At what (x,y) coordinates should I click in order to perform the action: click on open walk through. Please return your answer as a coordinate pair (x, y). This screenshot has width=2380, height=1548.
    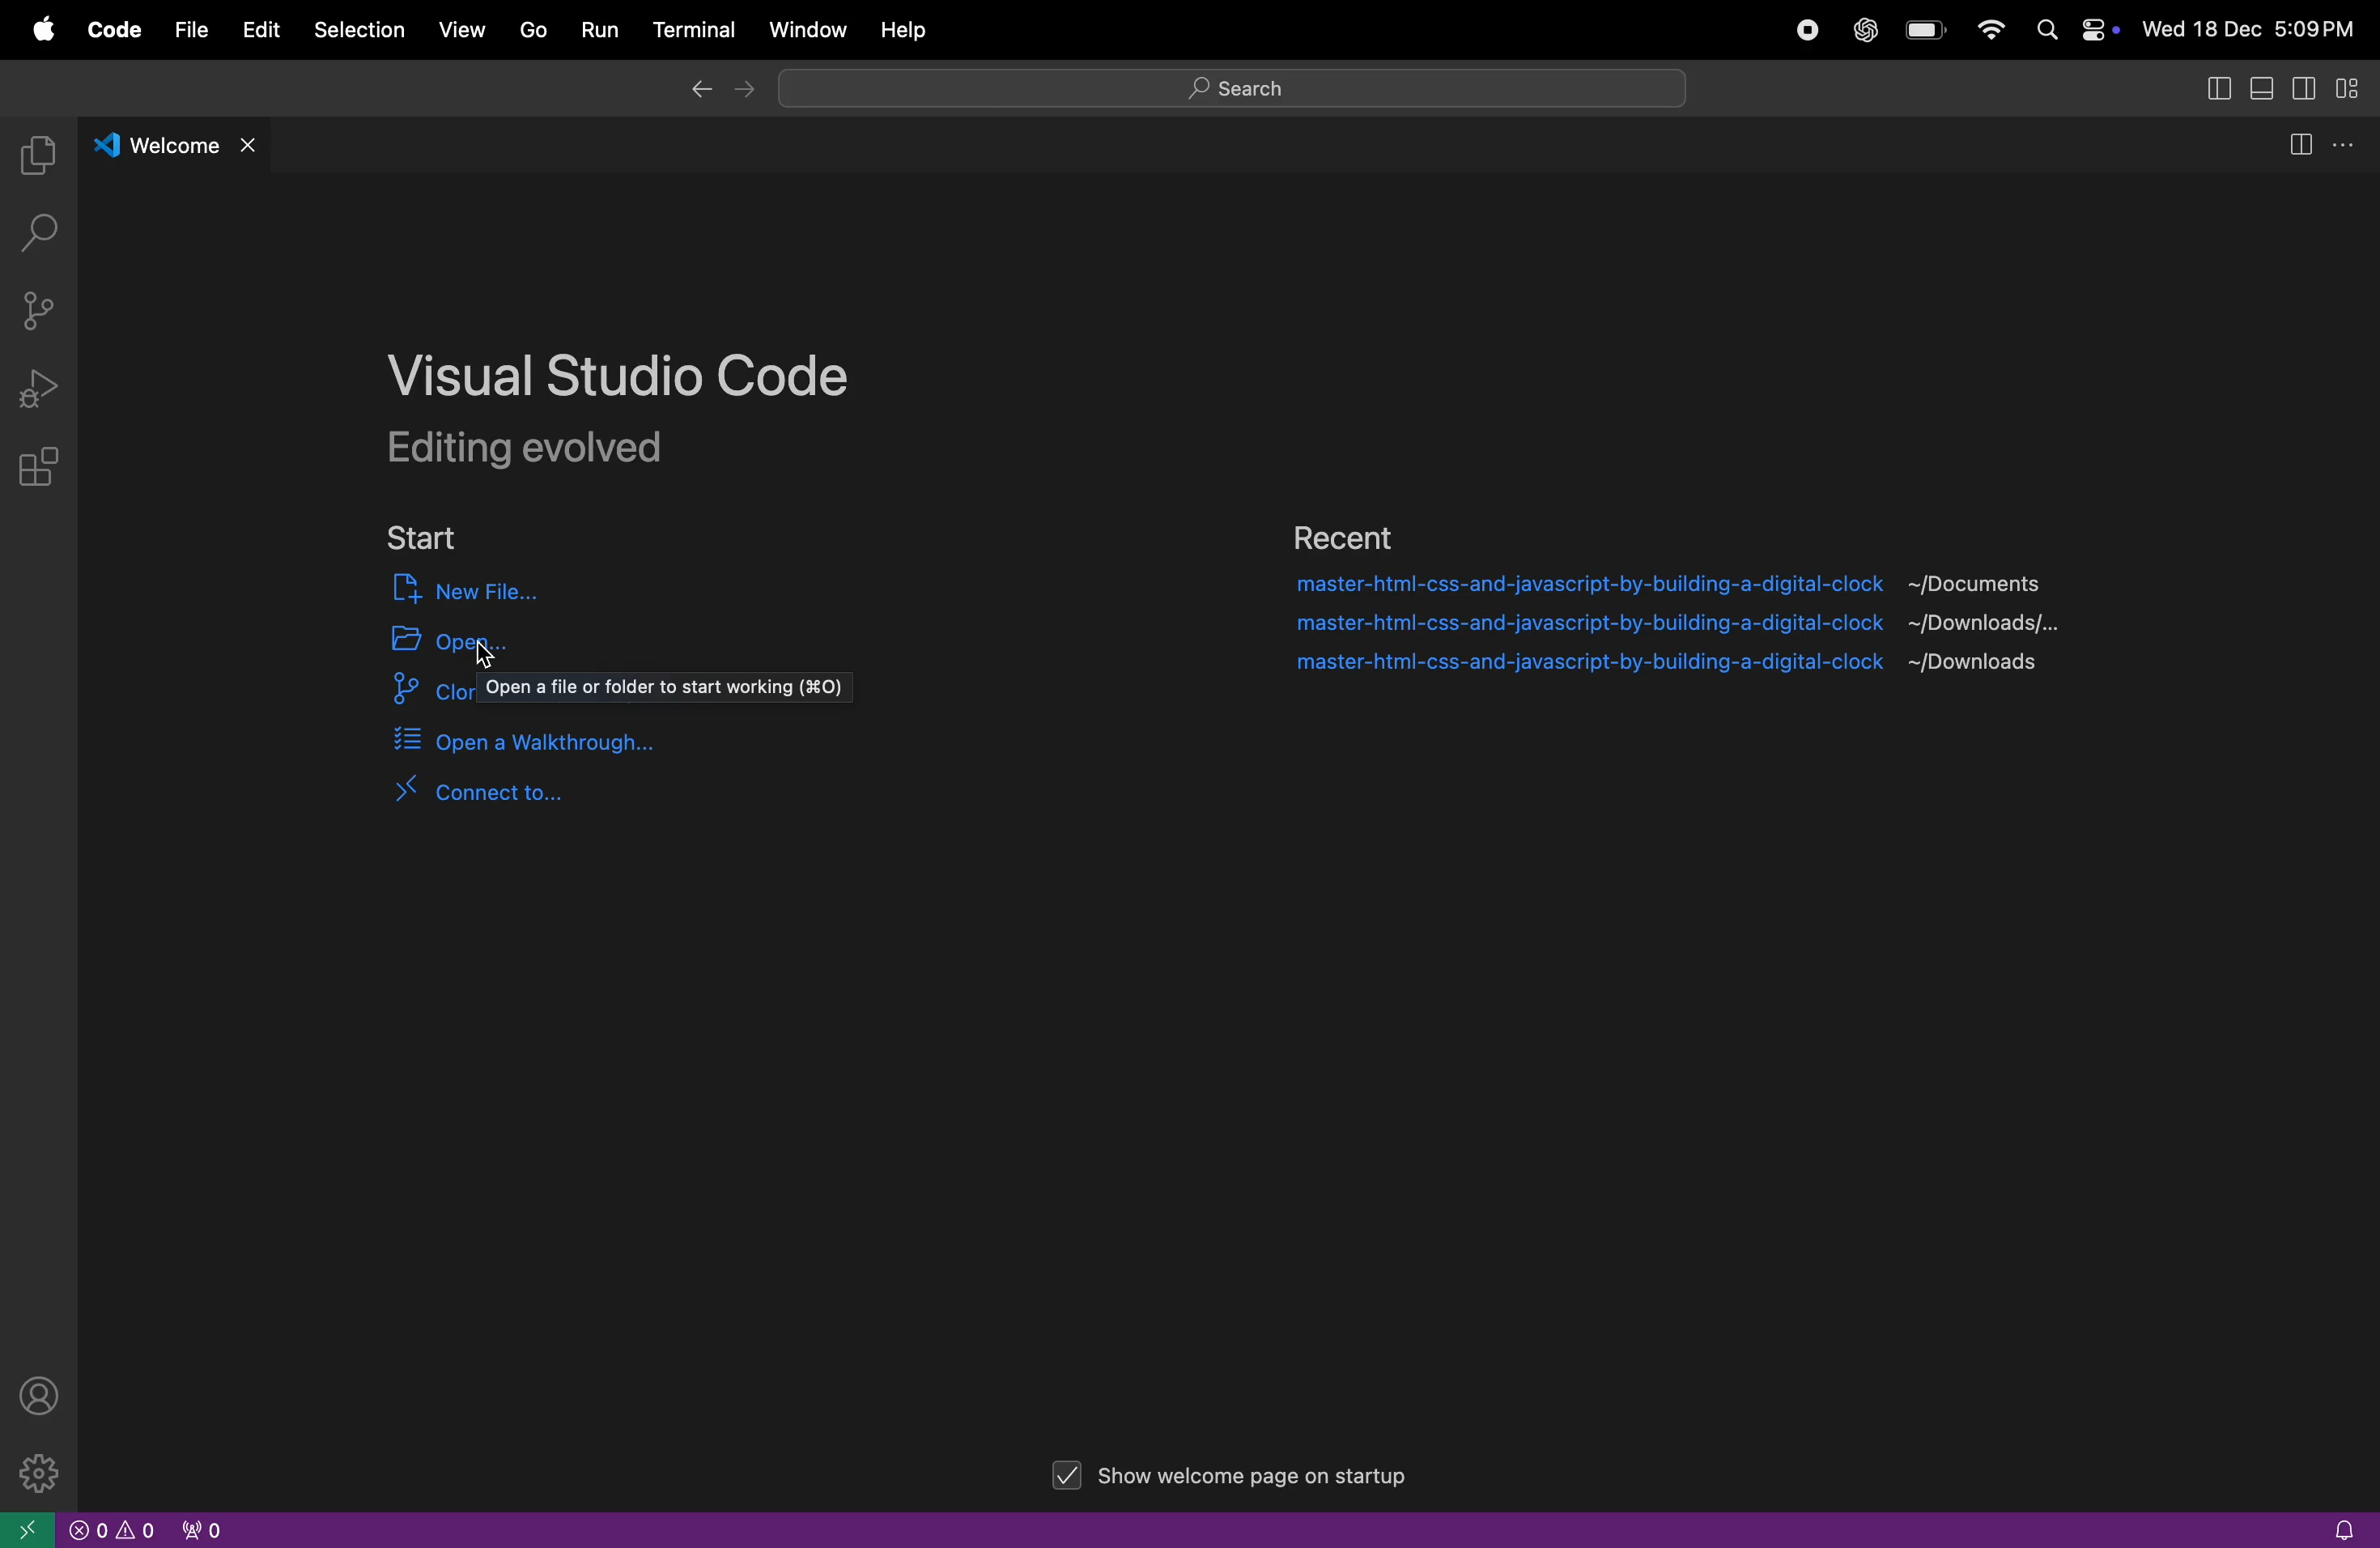
    Looking at the image, I should click on (520, 745).